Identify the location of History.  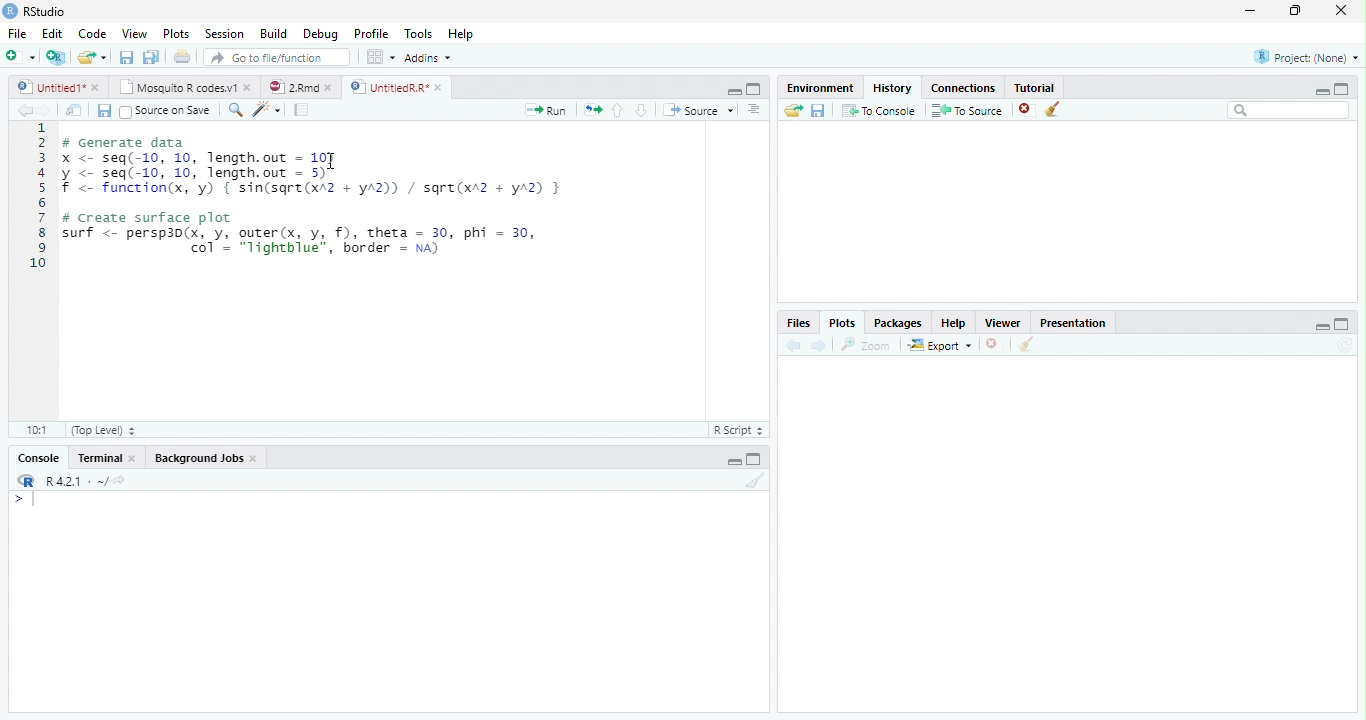
(893, 87).